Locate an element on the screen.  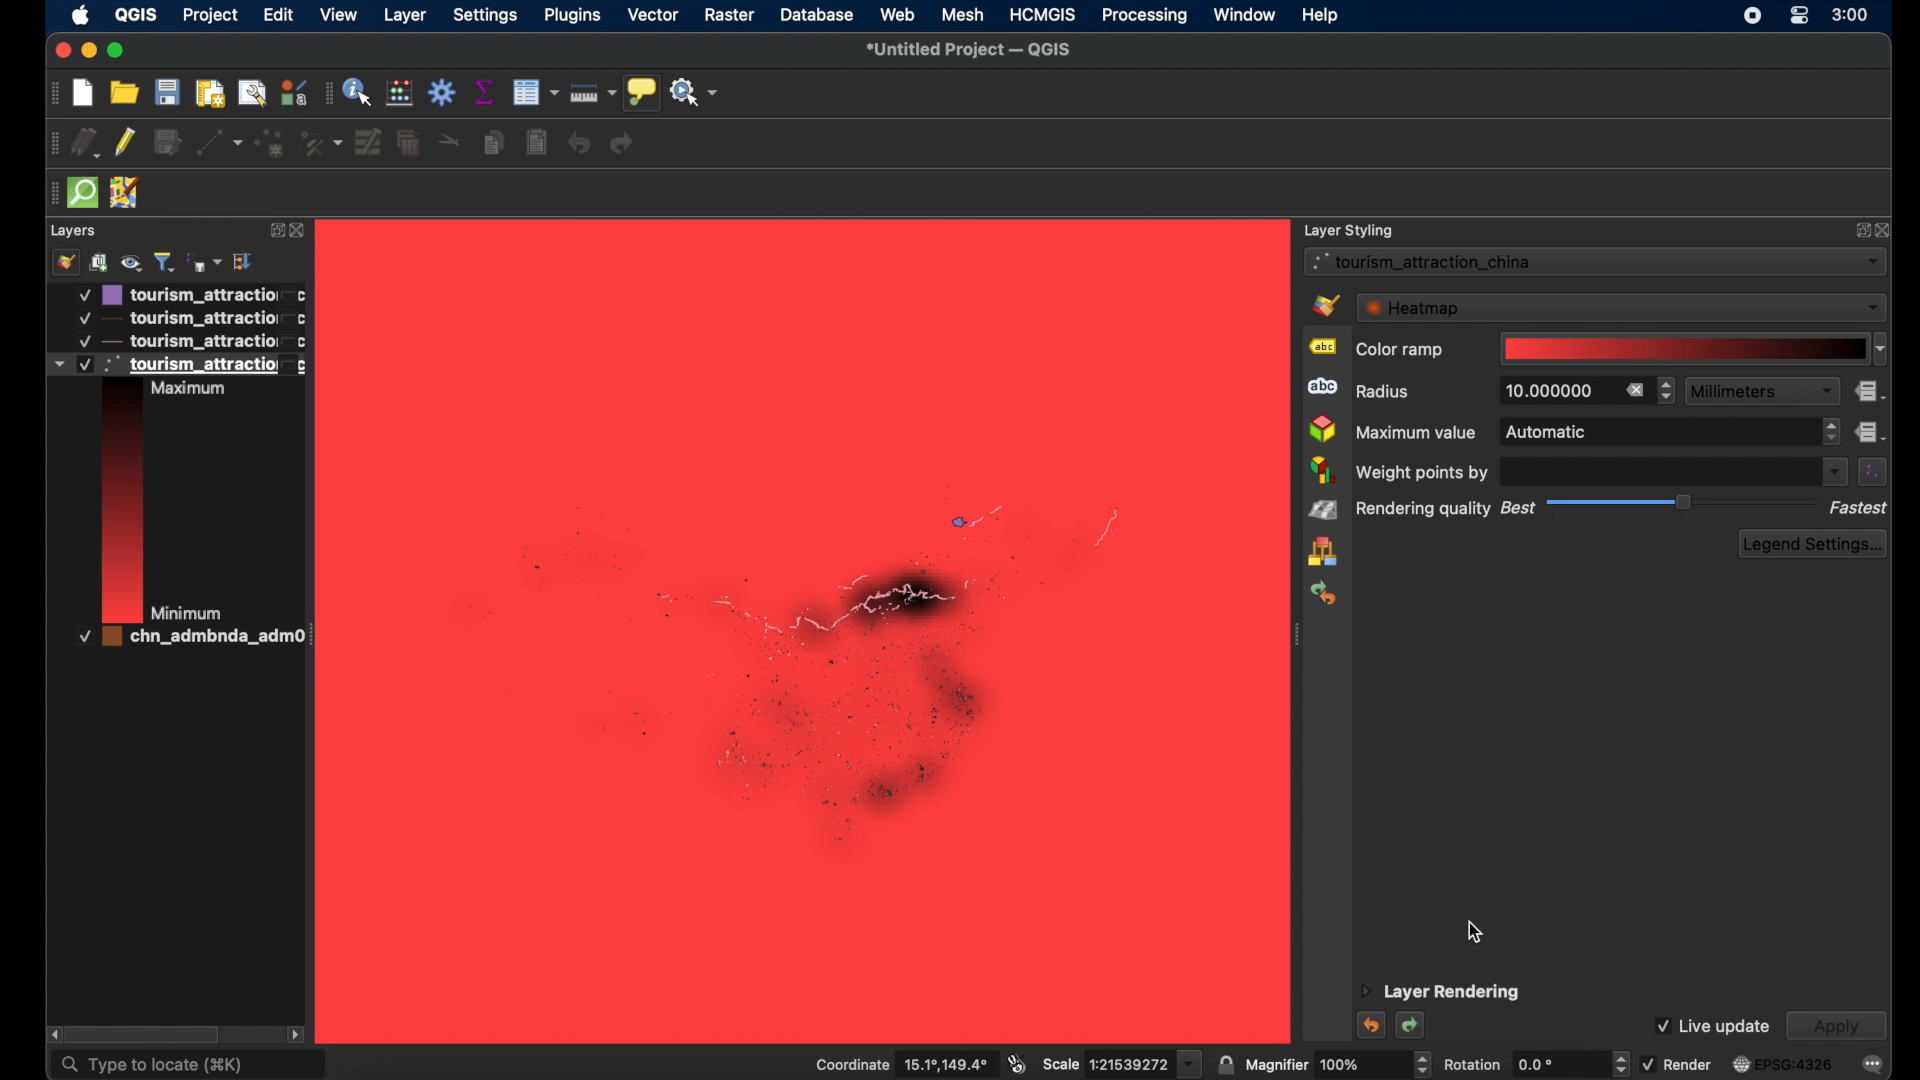
undo is located at coordinates (1369, 1025).